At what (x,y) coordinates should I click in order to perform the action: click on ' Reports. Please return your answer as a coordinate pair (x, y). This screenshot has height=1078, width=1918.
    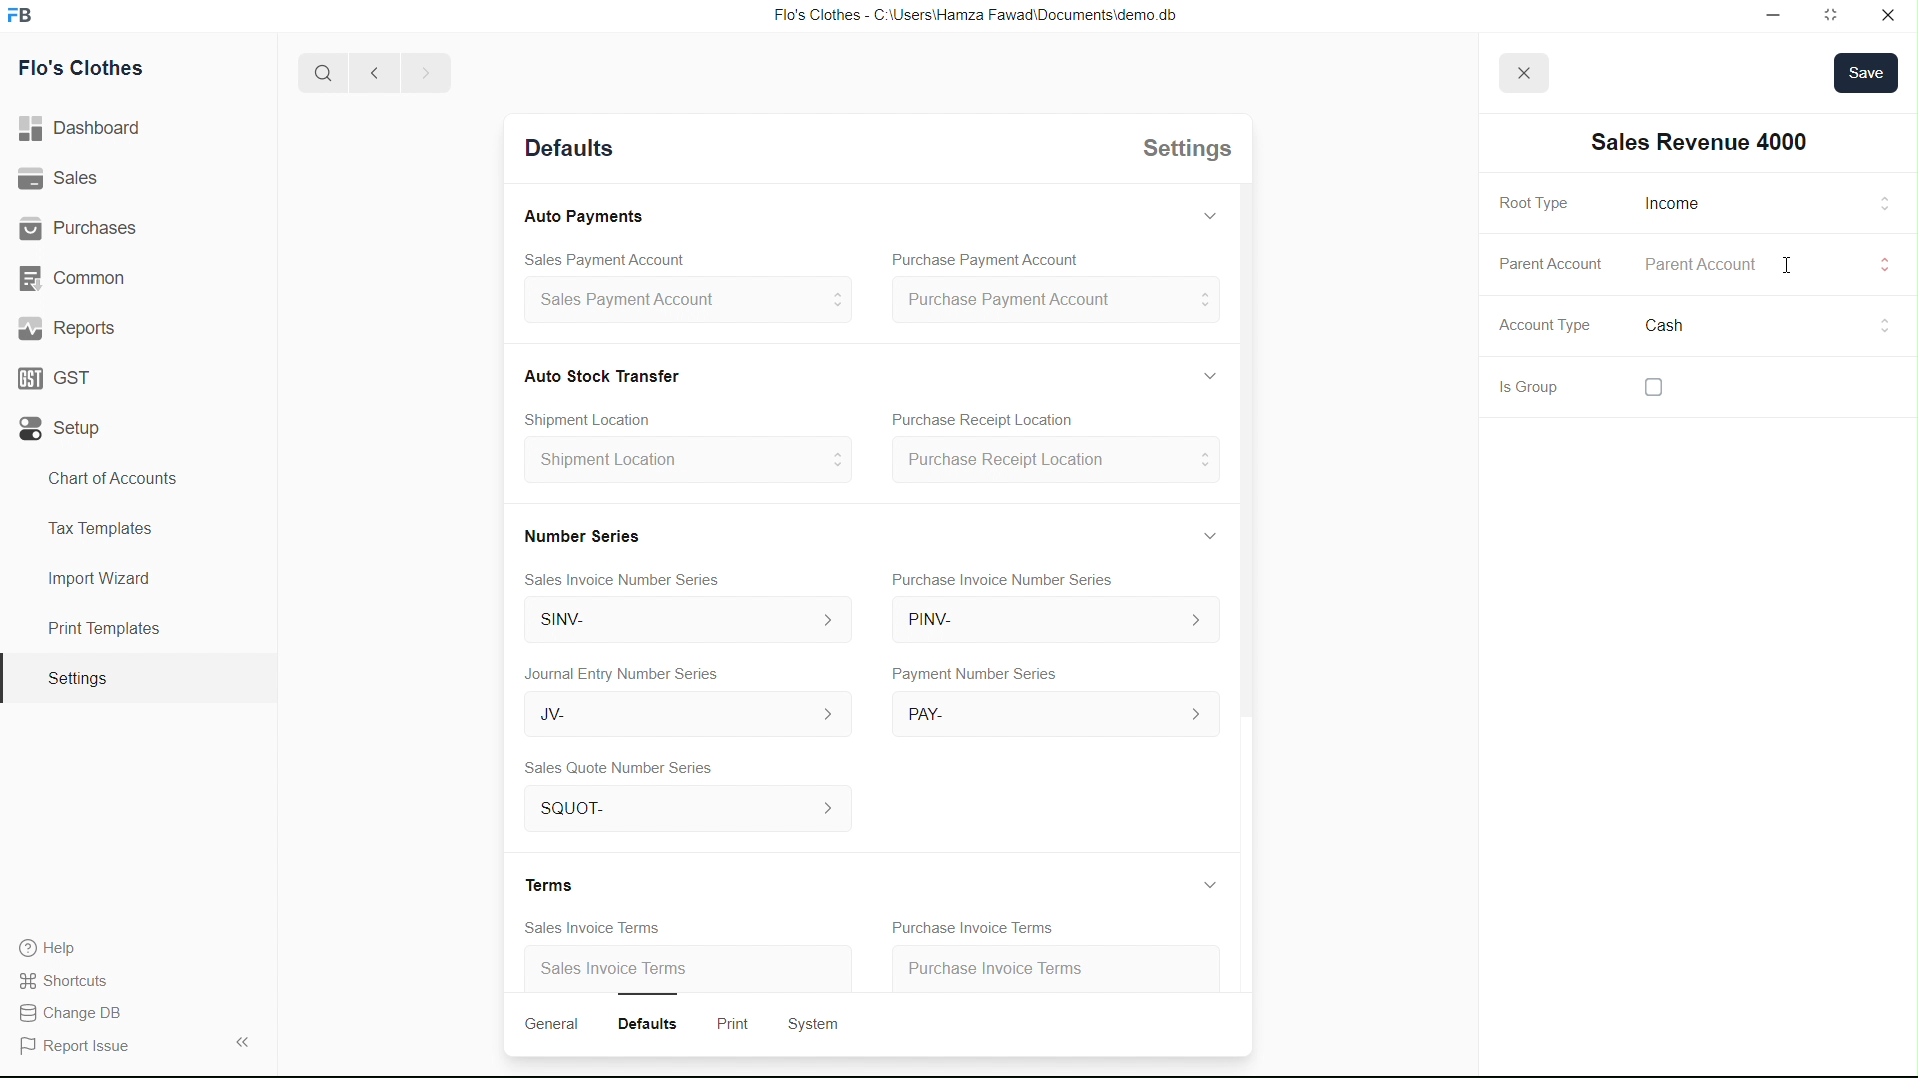
    Looking at the image, I should click on (71, 327).